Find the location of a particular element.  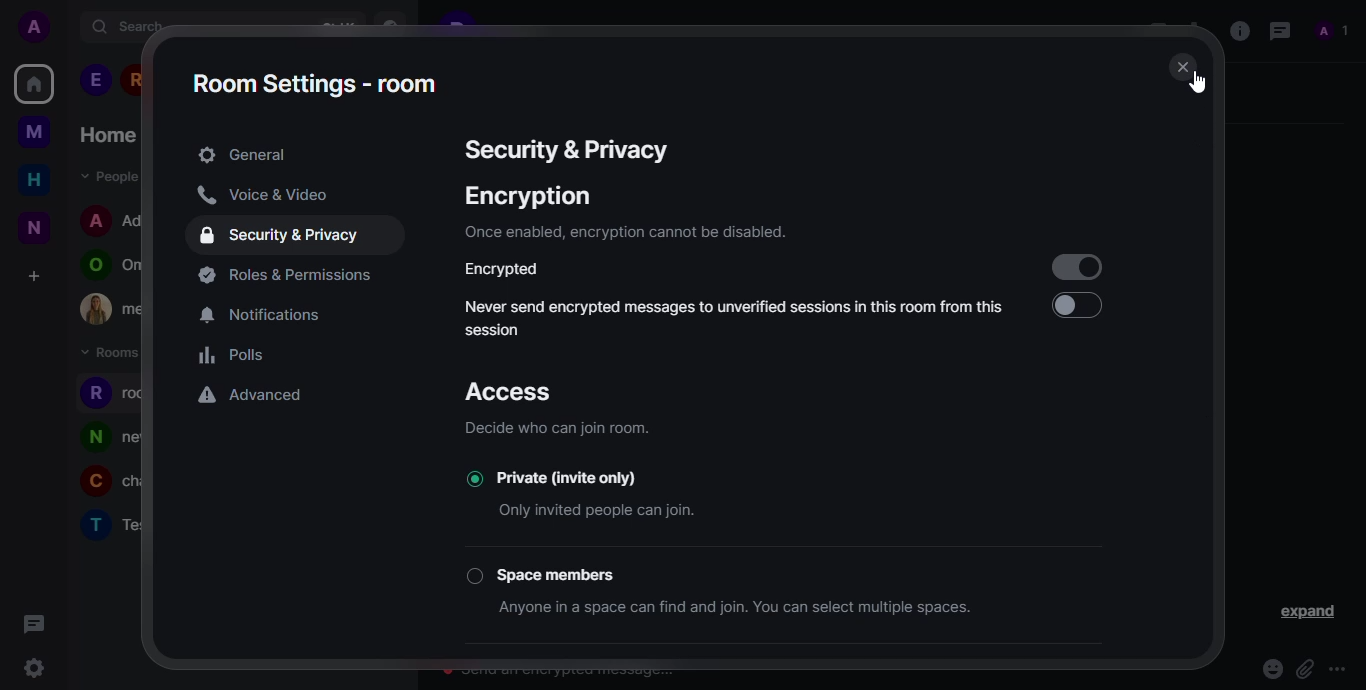

create space is located at coordinates (32, 276).